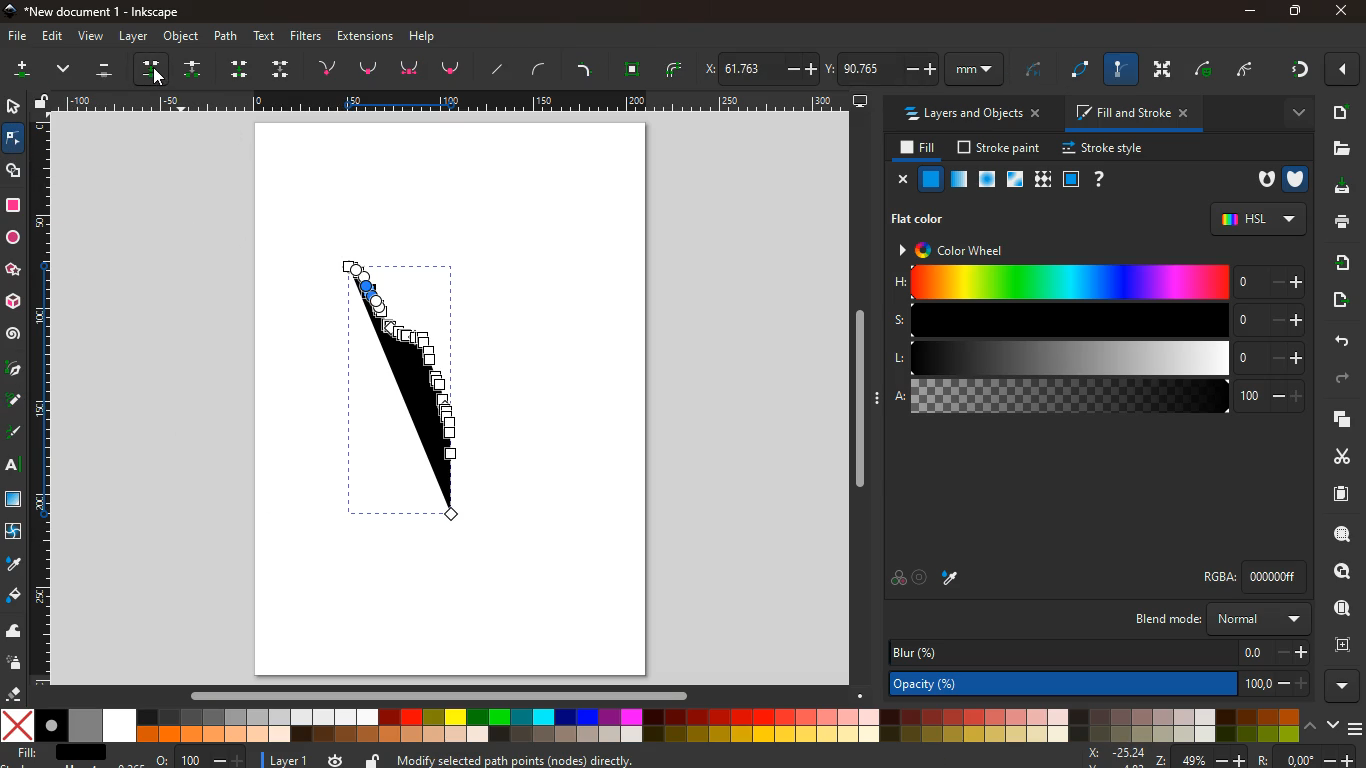 The image size is (1366, 768). What do you see at coordinates (63, 755) in the screenshot?
I see `fill` at bounding box center [63, 755].